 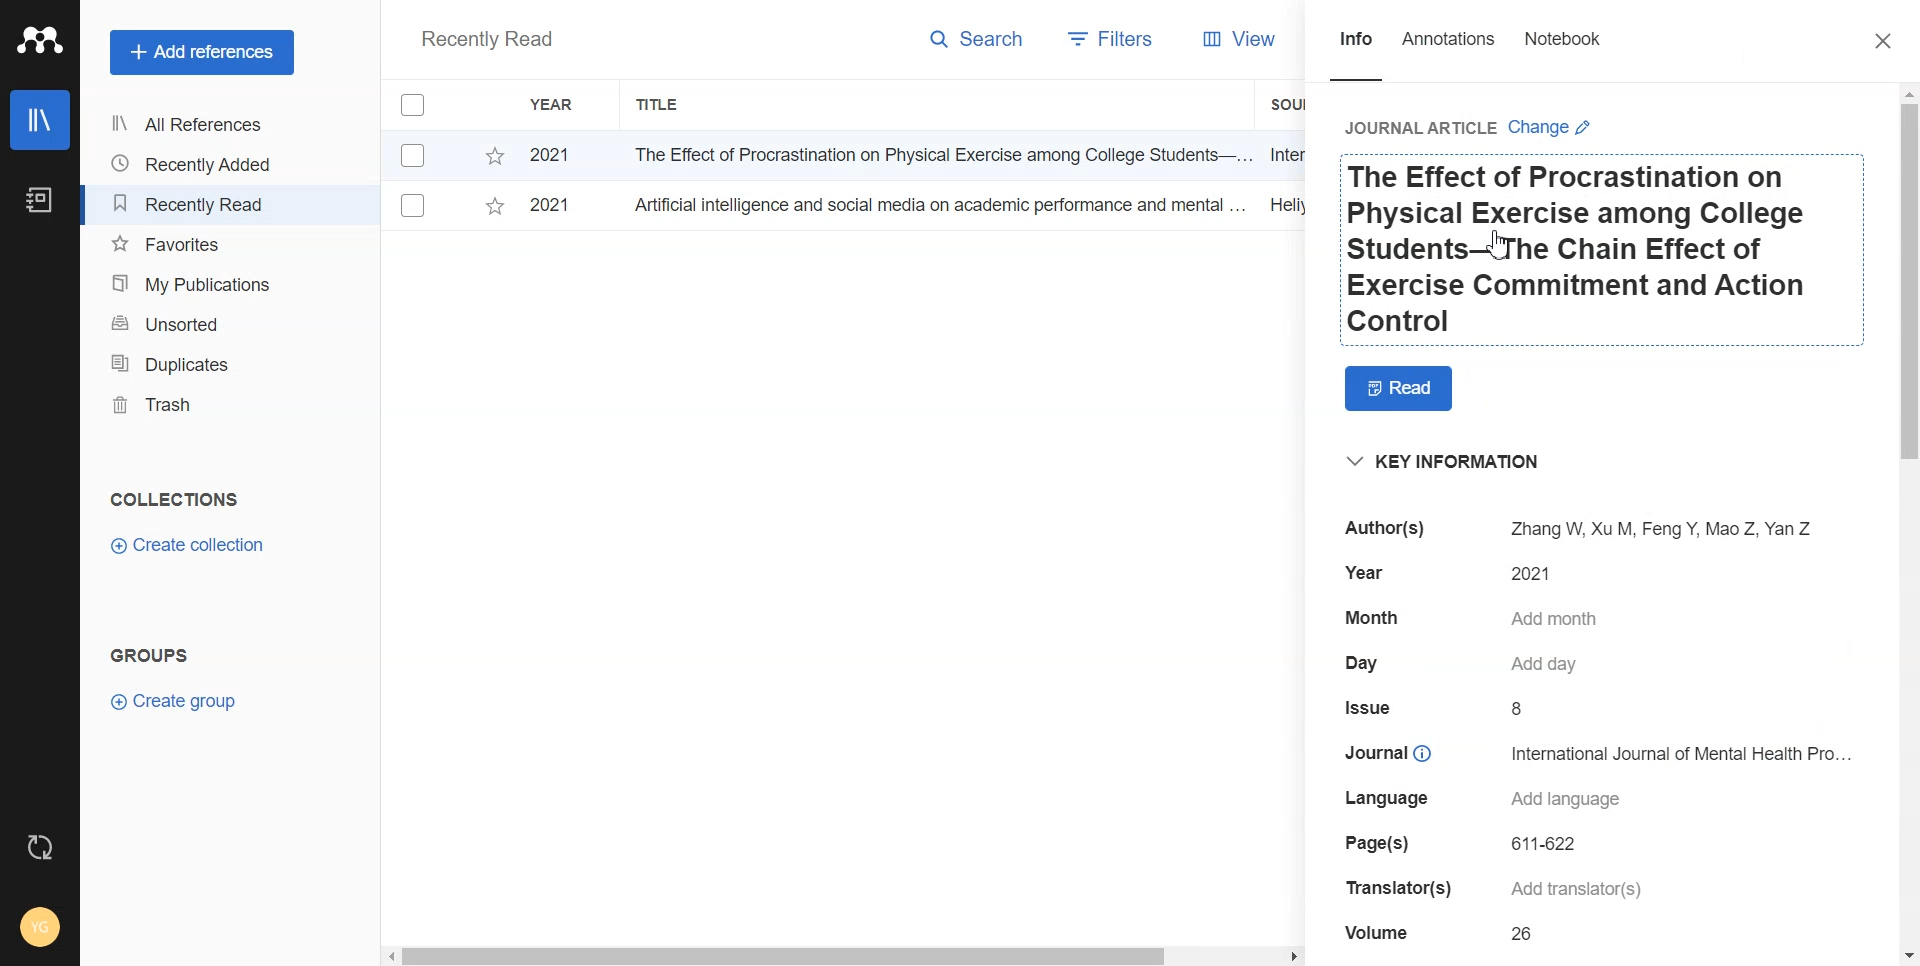 I want to click on Read, so click(x=1400, y=389).